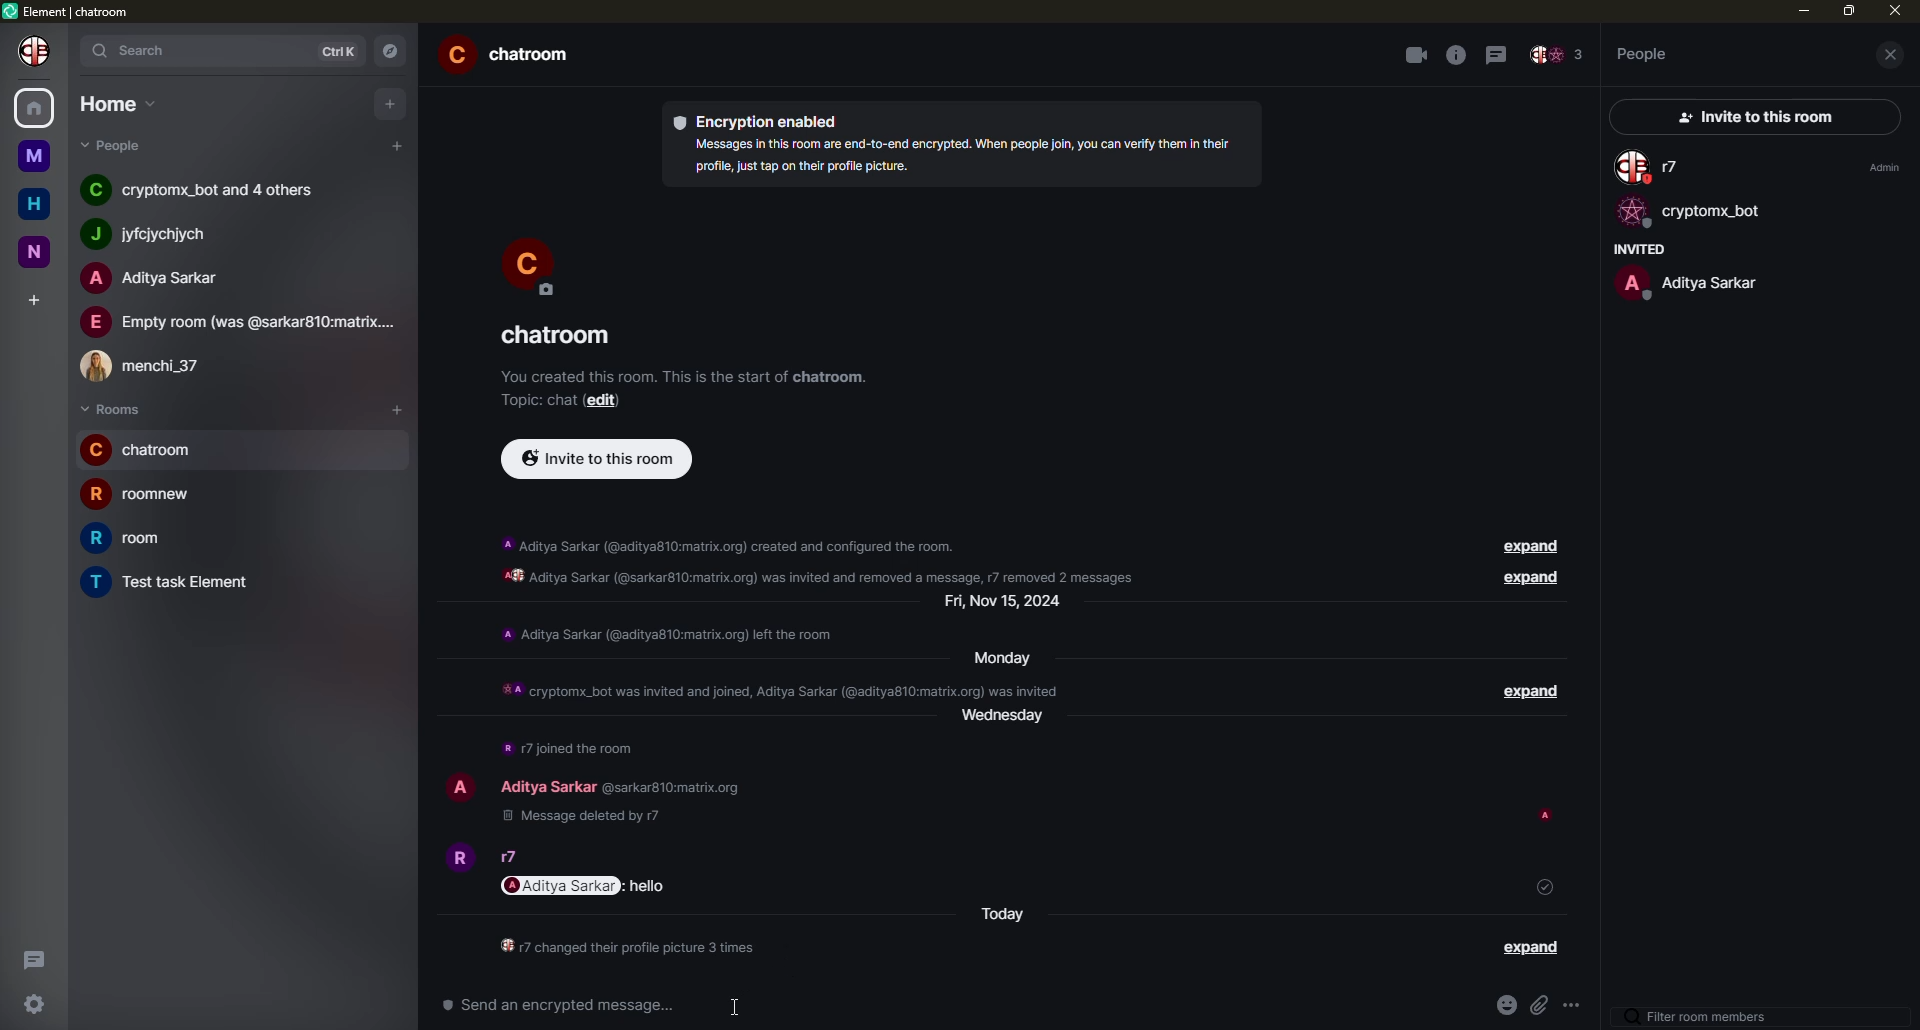  What do you see at coordinates (1801, 10) in the screenshot?
I see `min` at bounding box center [1801, 10].